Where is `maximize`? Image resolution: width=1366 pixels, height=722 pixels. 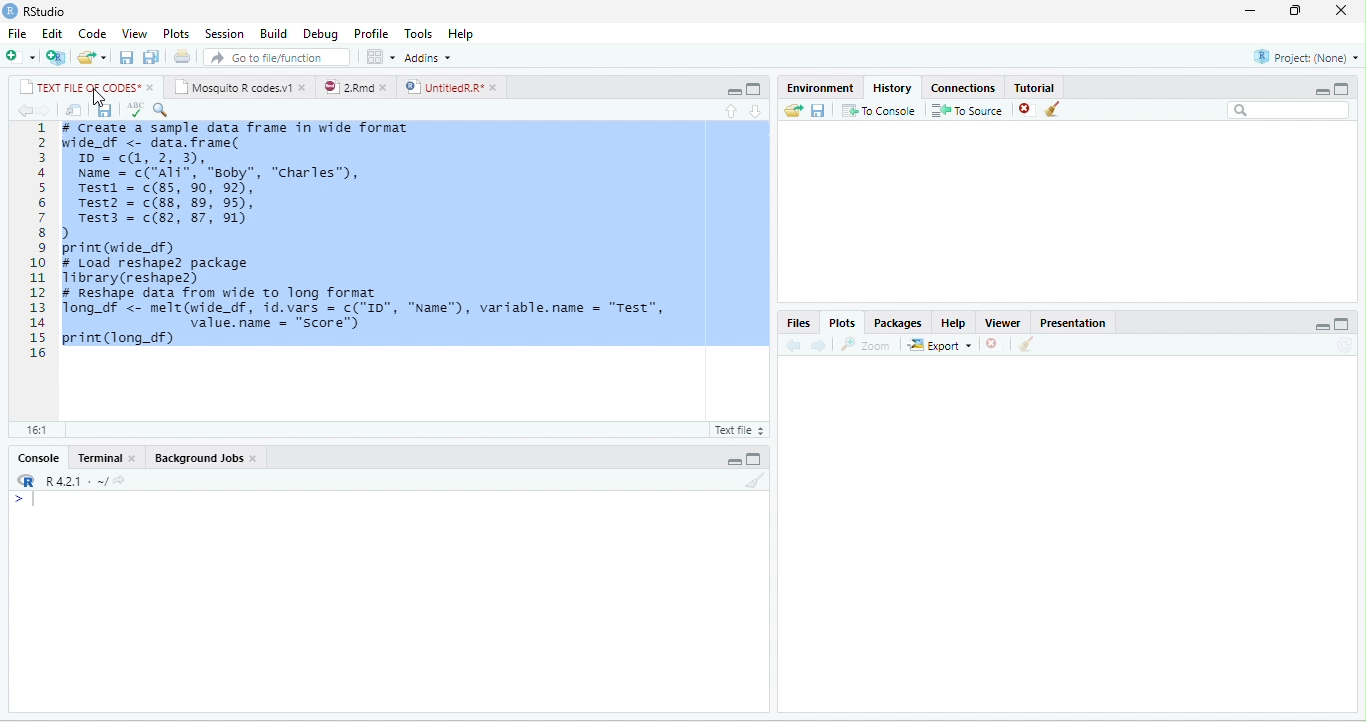
maximize is located at coordinates (1343, 324).